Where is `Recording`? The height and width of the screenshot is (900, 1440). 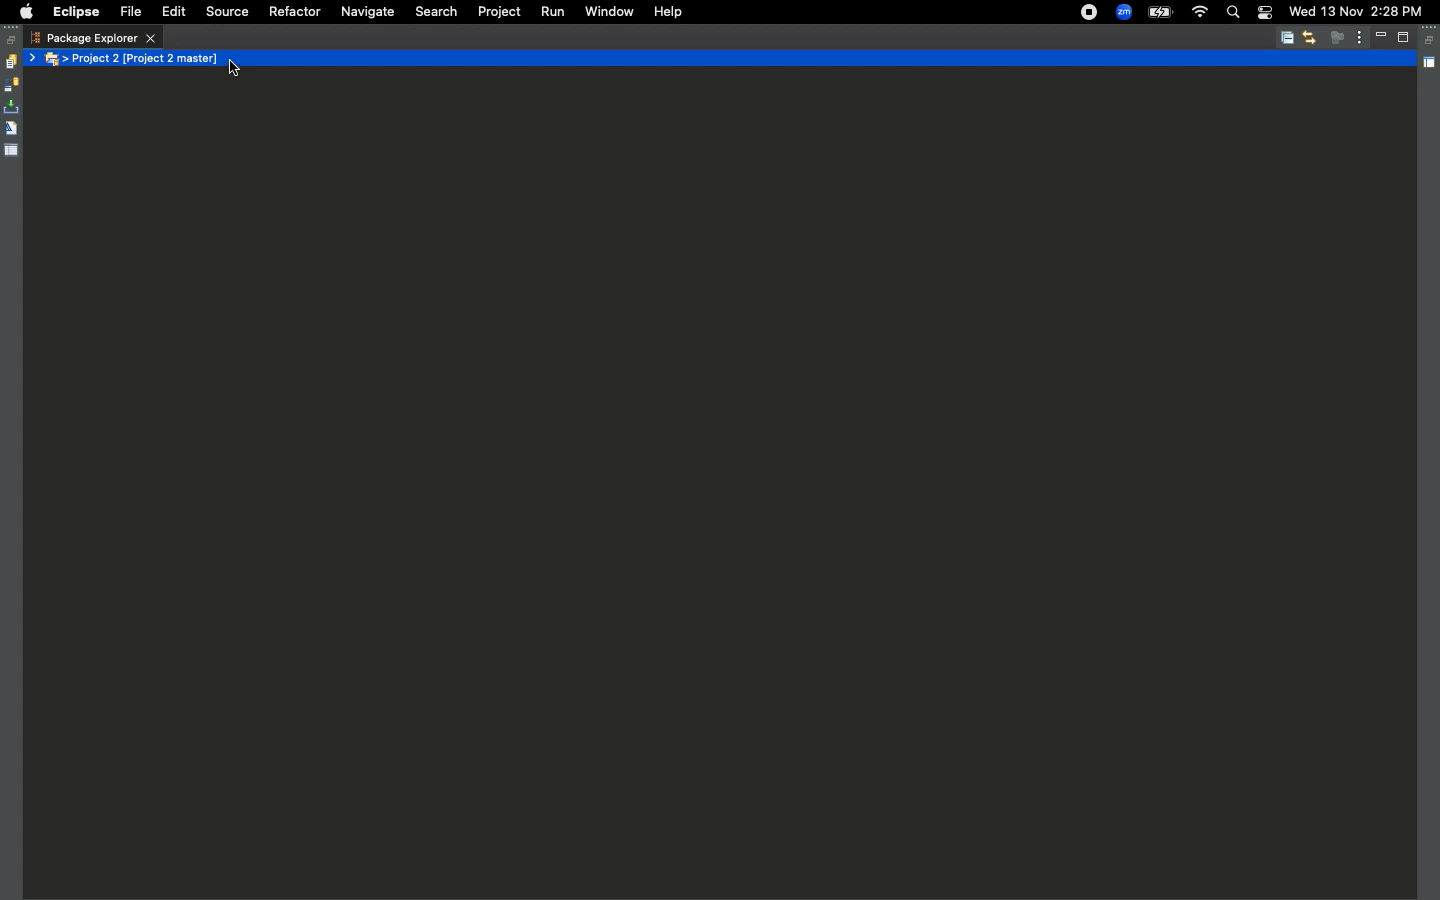 Recording is located at coordinates (1090, 12).